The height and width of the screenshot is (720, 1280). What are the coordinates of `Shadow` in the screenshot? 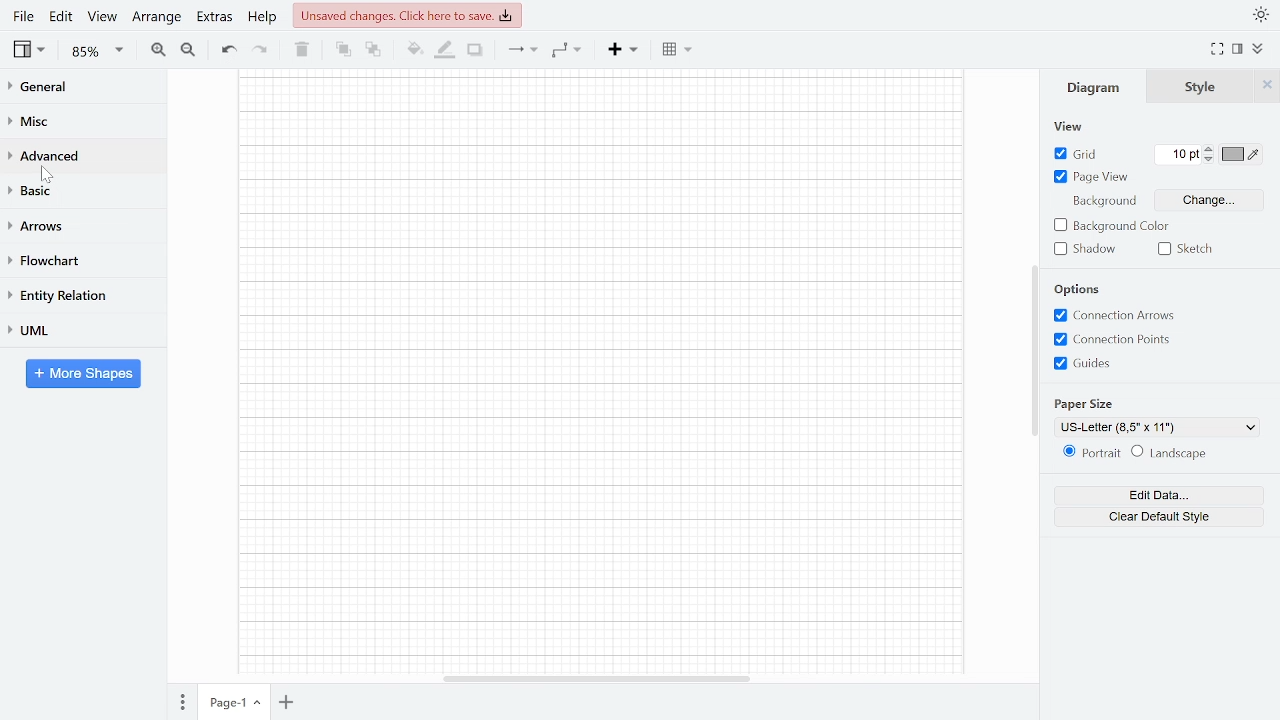 It's located at (475, 52).